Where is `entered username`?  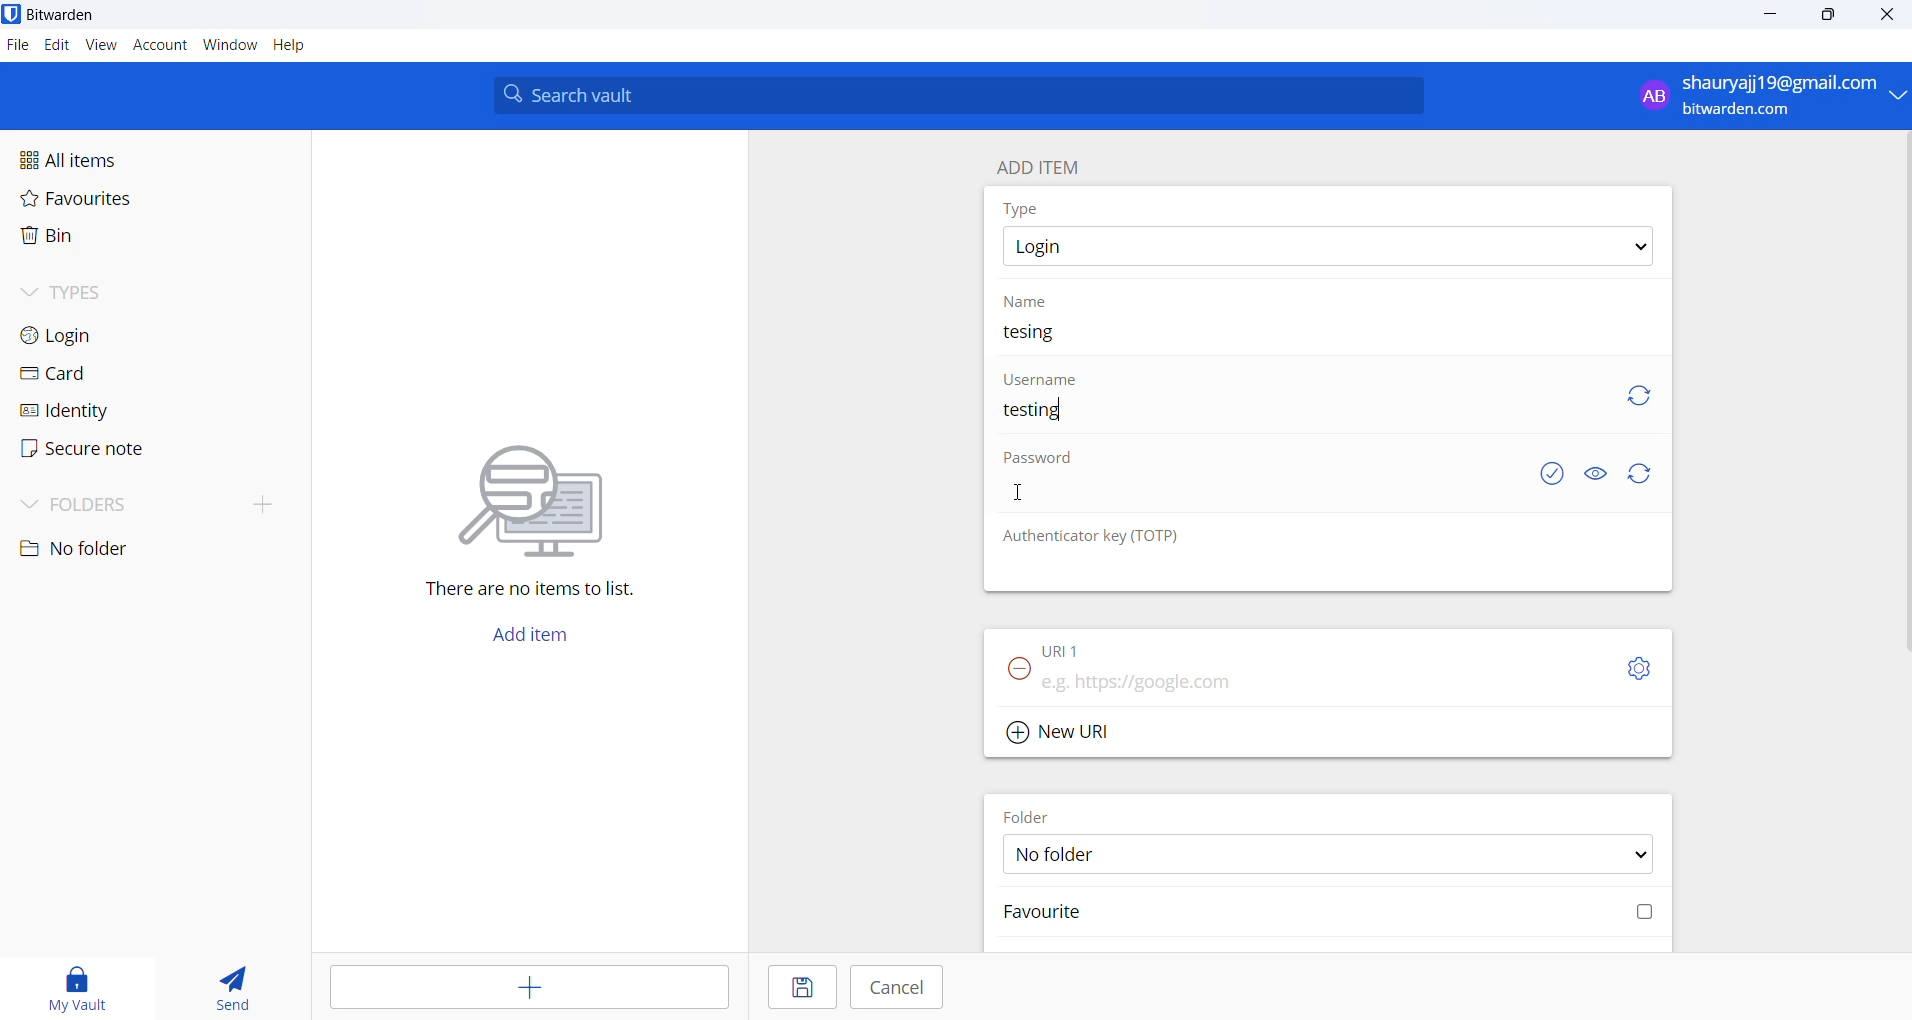
entered username is located at coordinates (1044, 411).